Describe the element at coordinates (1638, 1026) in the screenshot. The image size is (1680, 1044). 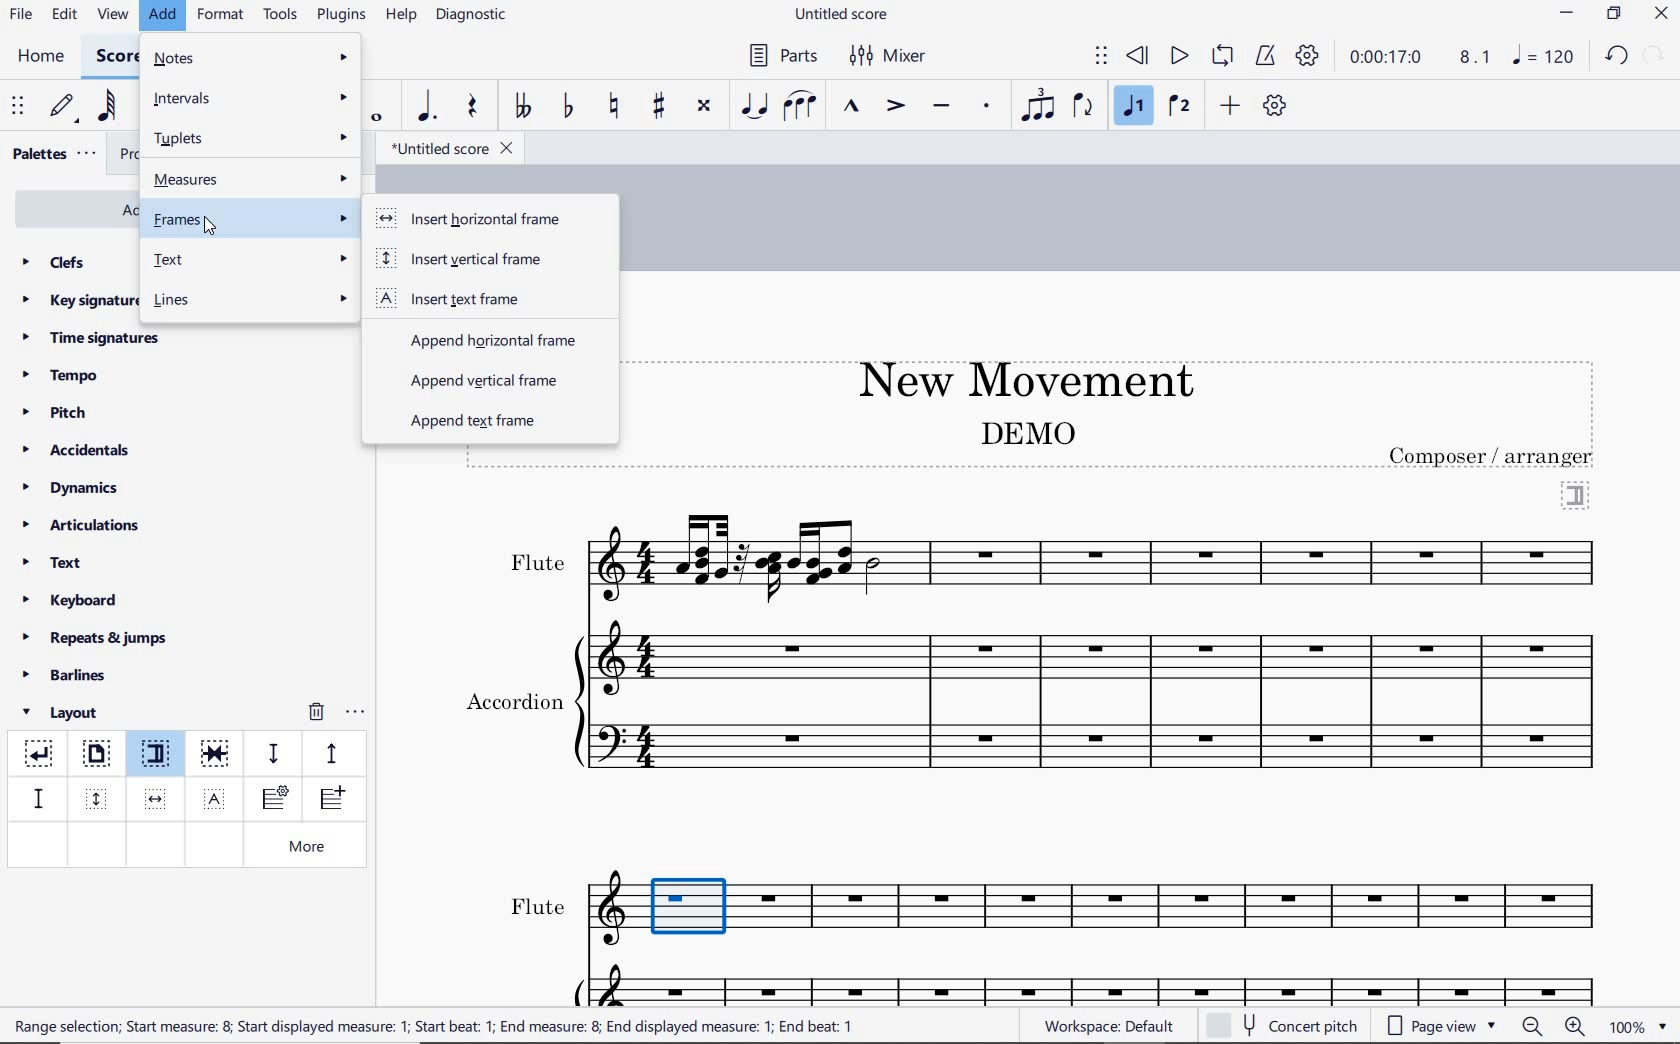
I see `zoom factor` at that location.